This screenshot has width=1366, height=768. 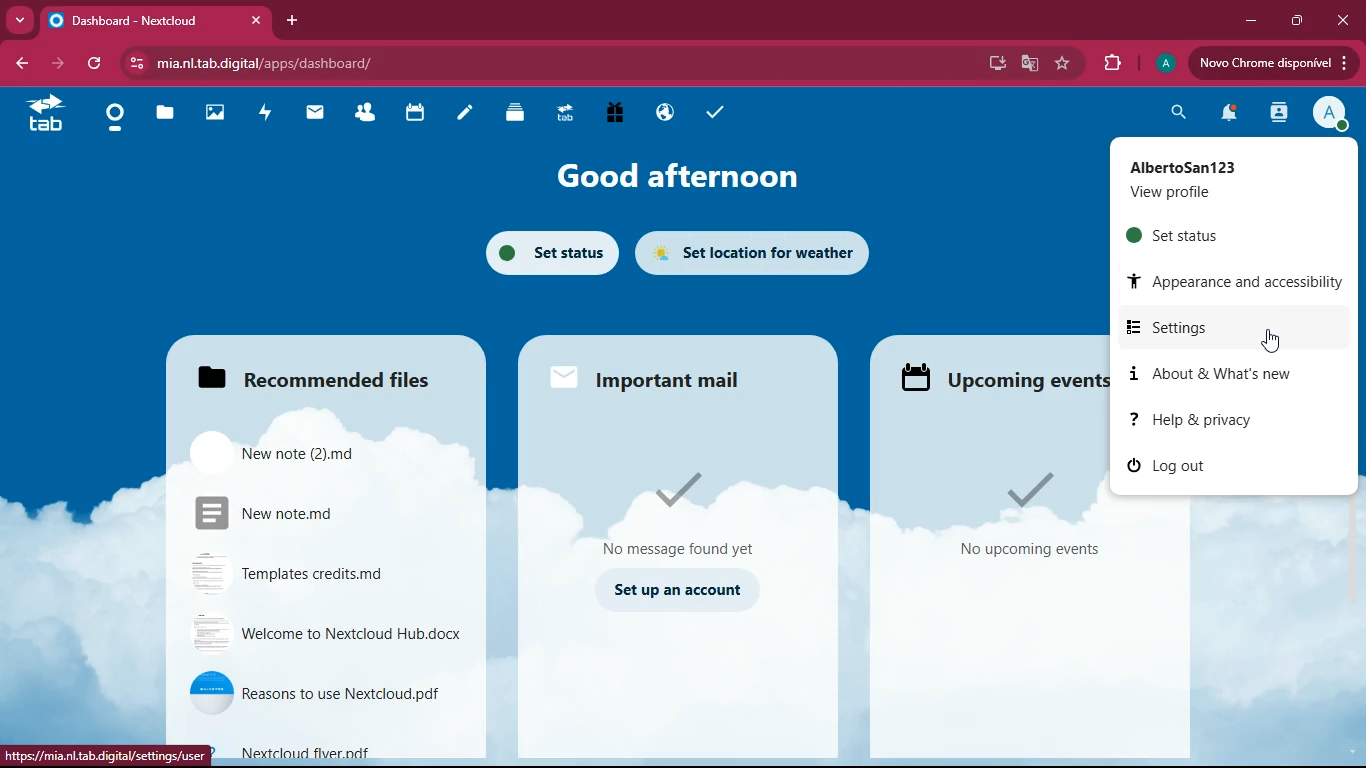 I want to click on profile, so click(x=1327, y=112).